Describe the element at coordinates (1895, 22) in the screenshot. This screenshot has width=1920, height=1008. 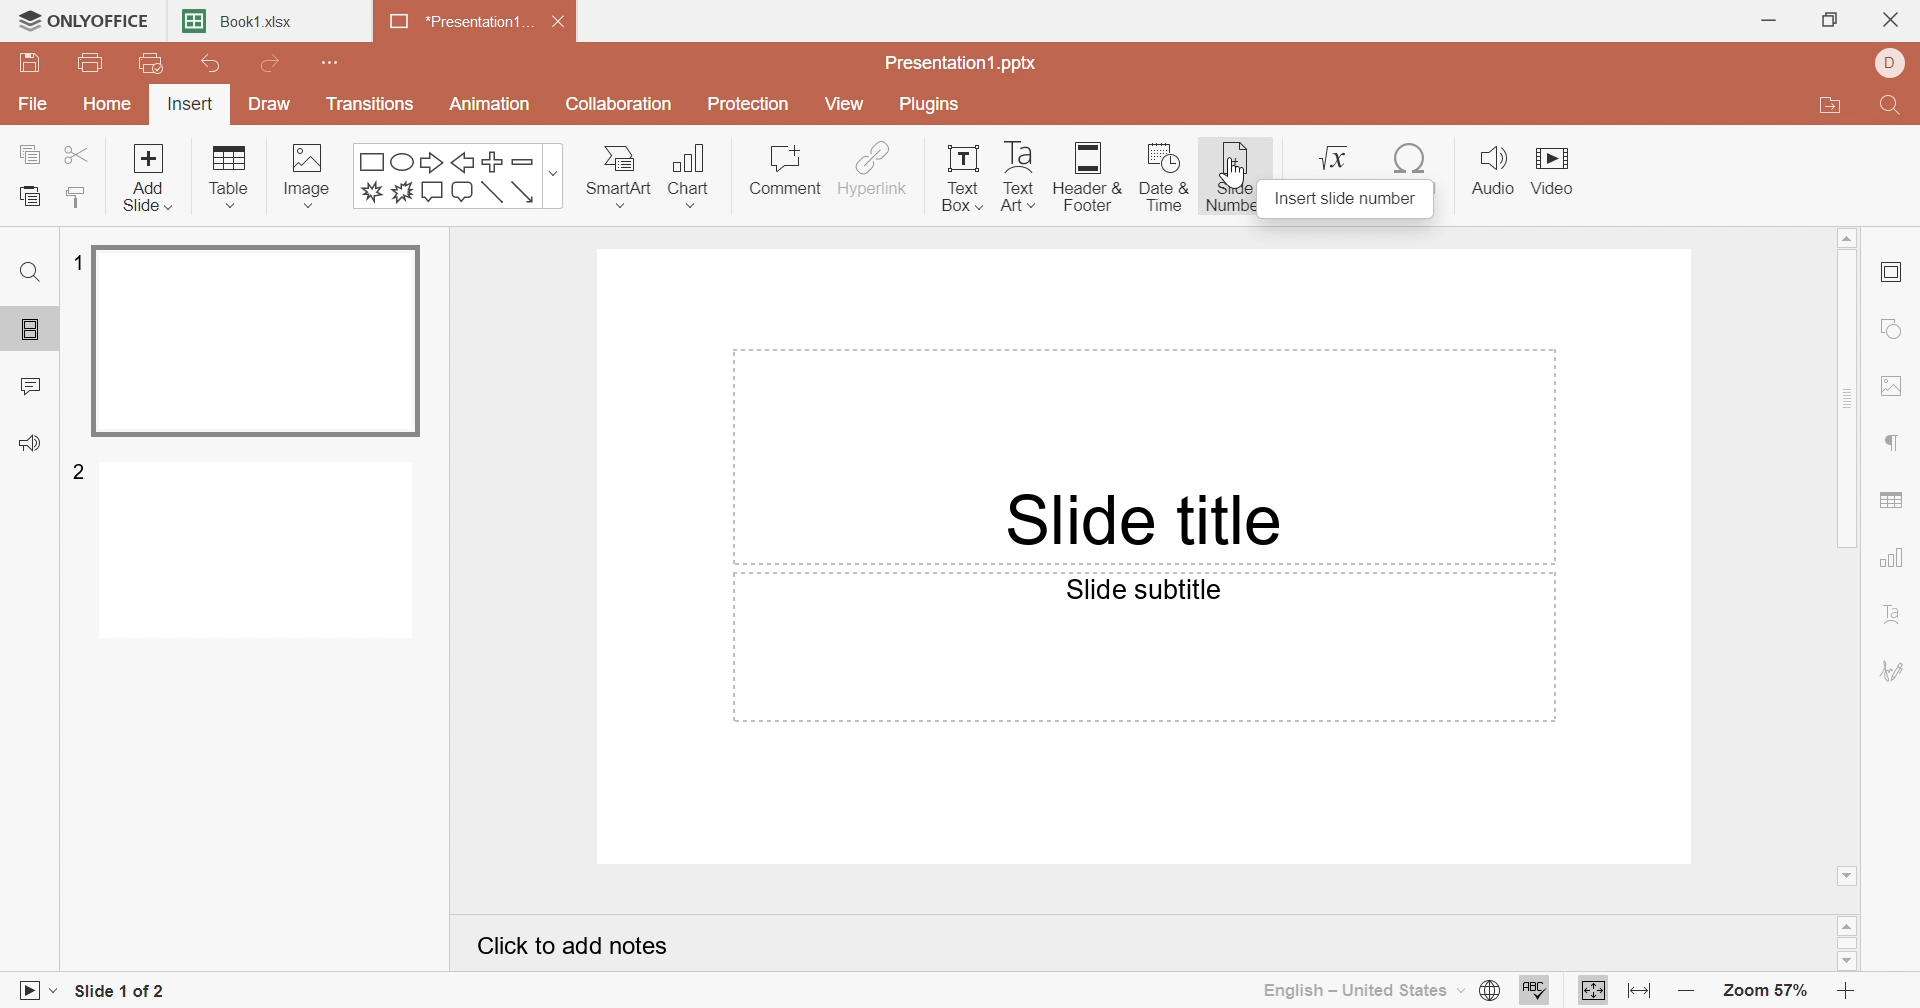
I see `Close` at that location.